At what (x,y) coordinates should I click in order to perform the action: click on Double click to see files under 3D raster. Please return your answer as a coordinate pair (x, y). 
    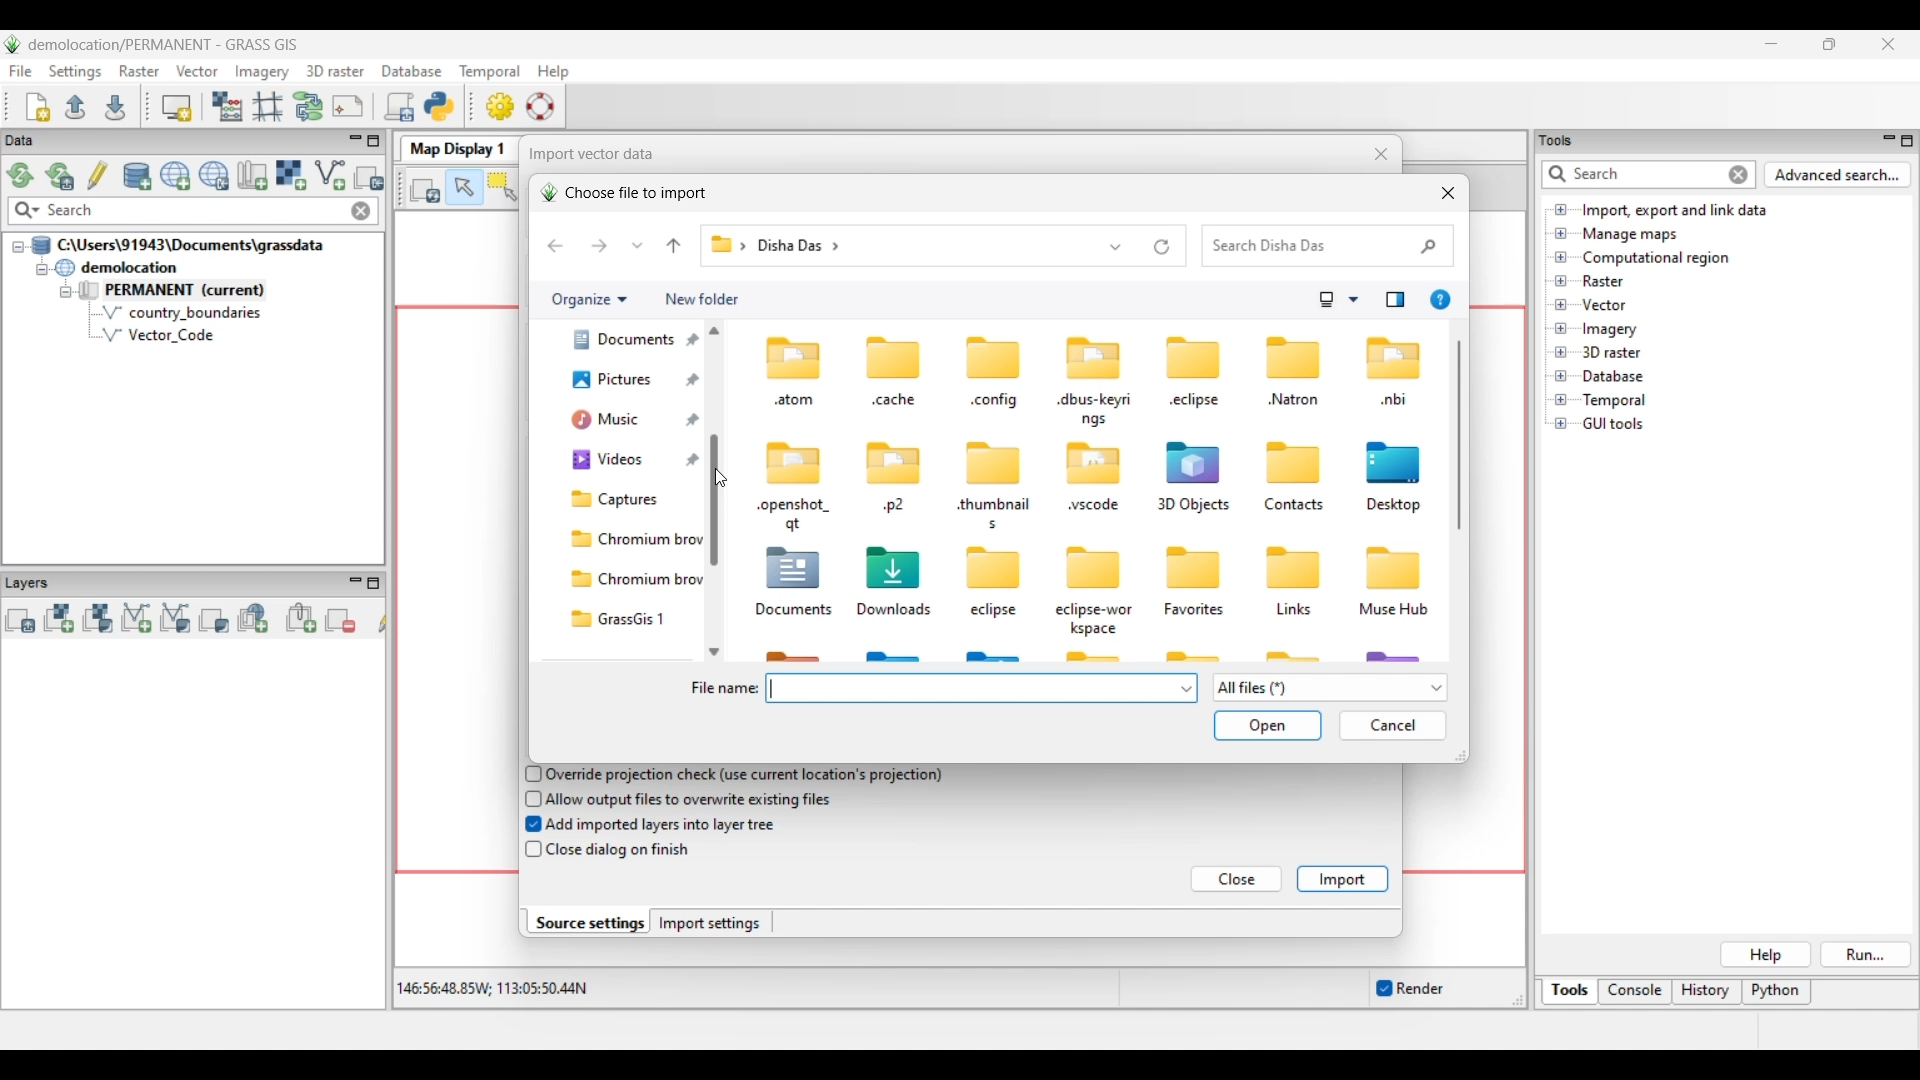
    Looking at the image, I should click on (1612, 352).